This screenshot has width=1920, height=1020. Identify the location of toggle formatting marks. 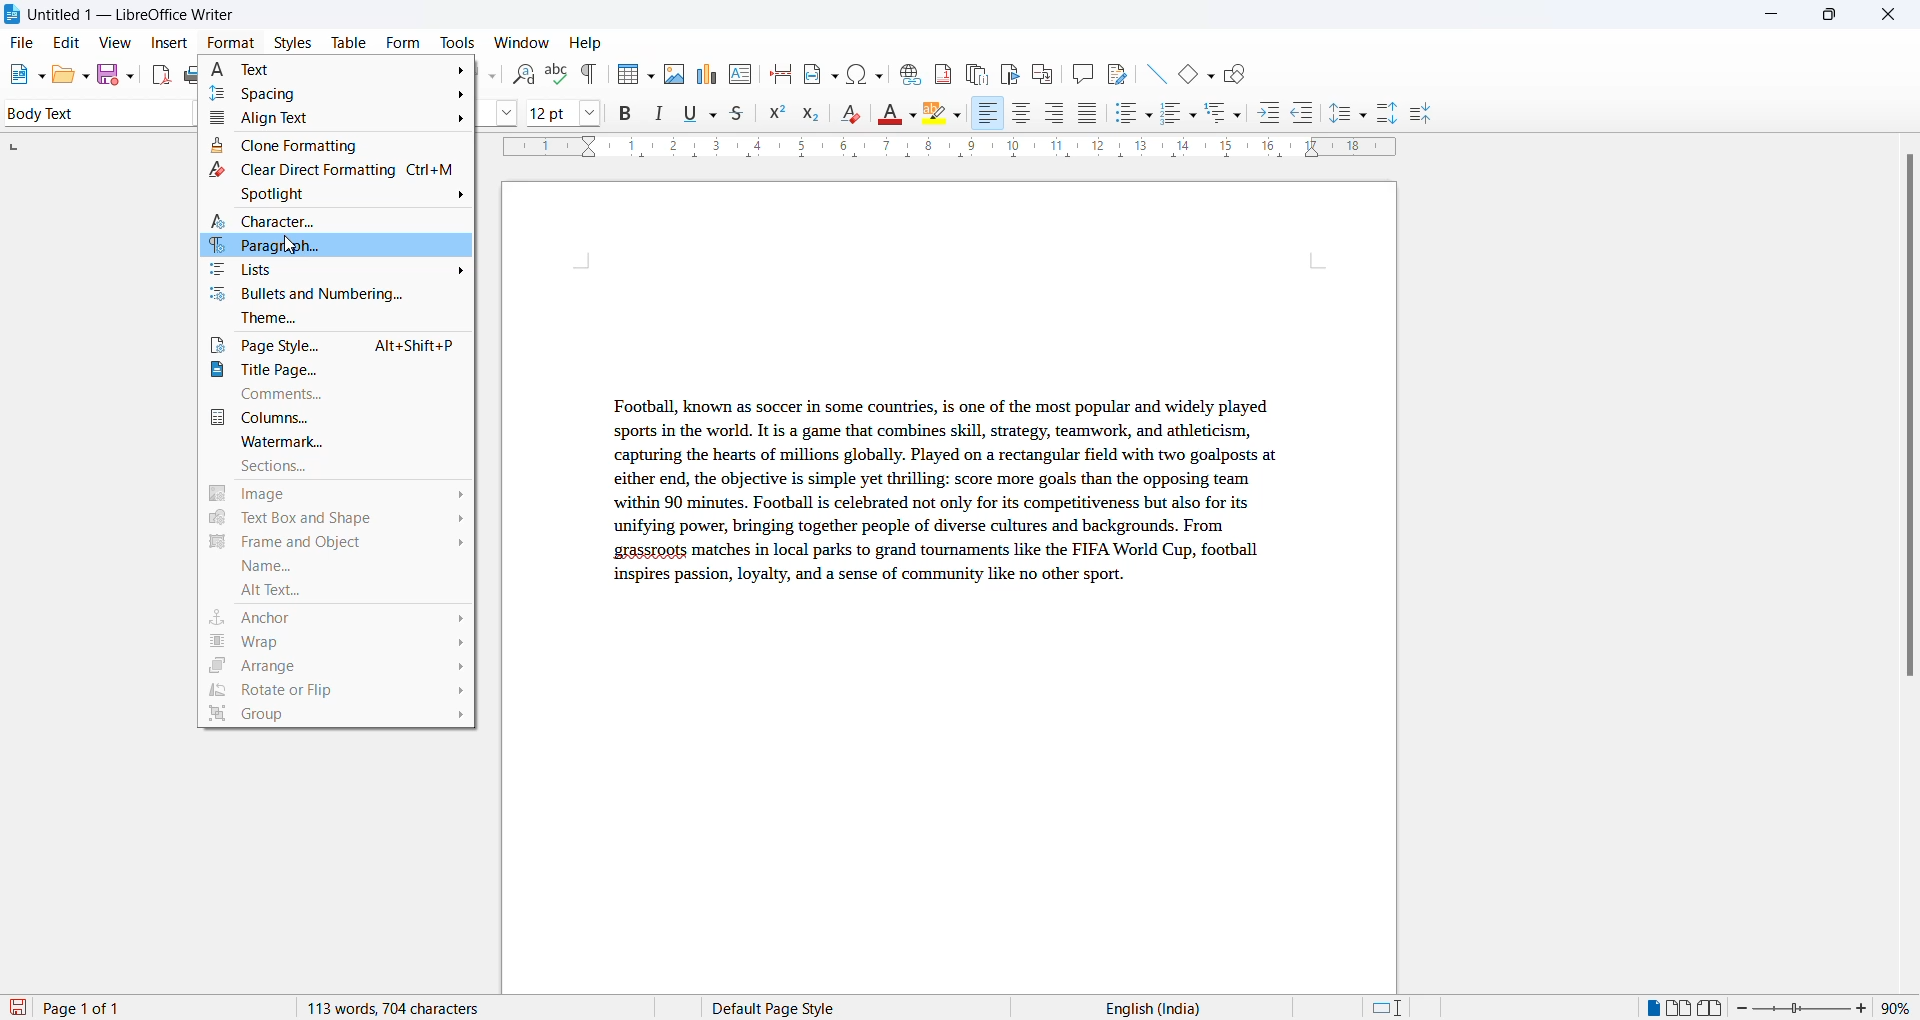
(590, 74).